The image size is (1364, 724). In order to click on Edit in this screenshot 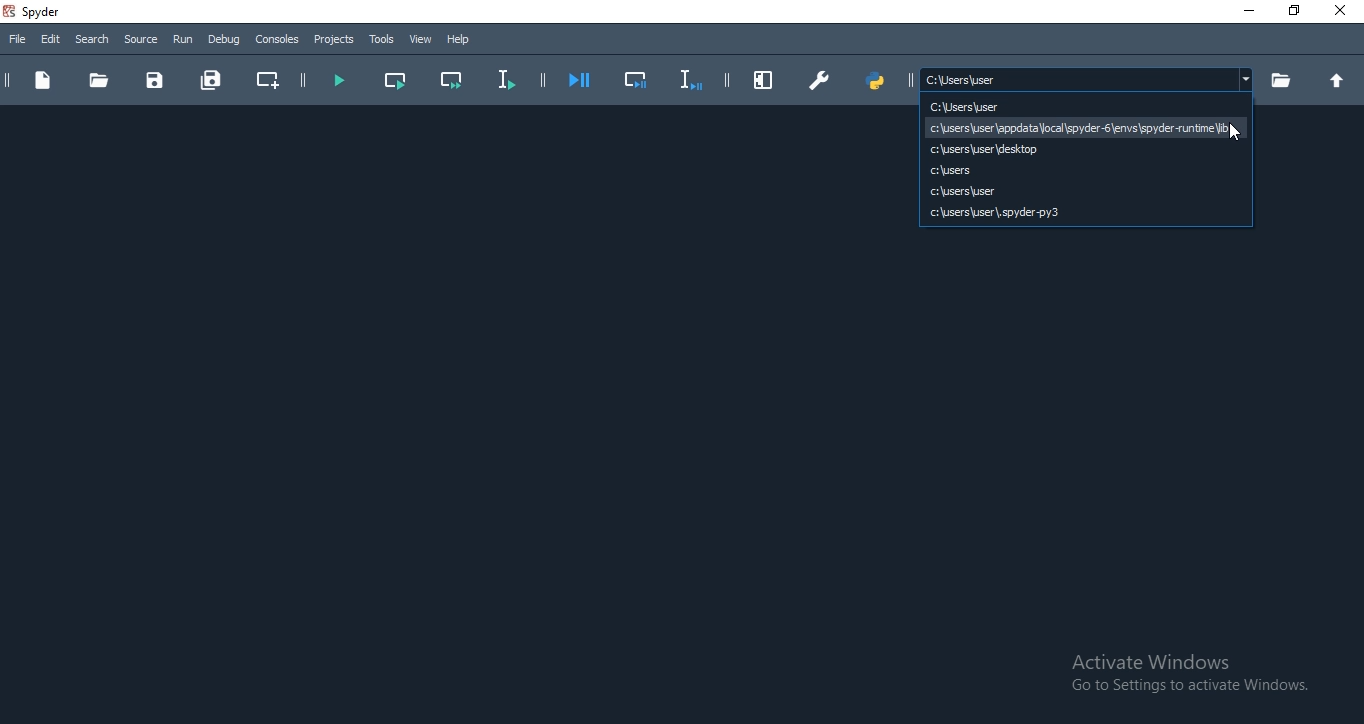, I will do `click(51, 40)`.